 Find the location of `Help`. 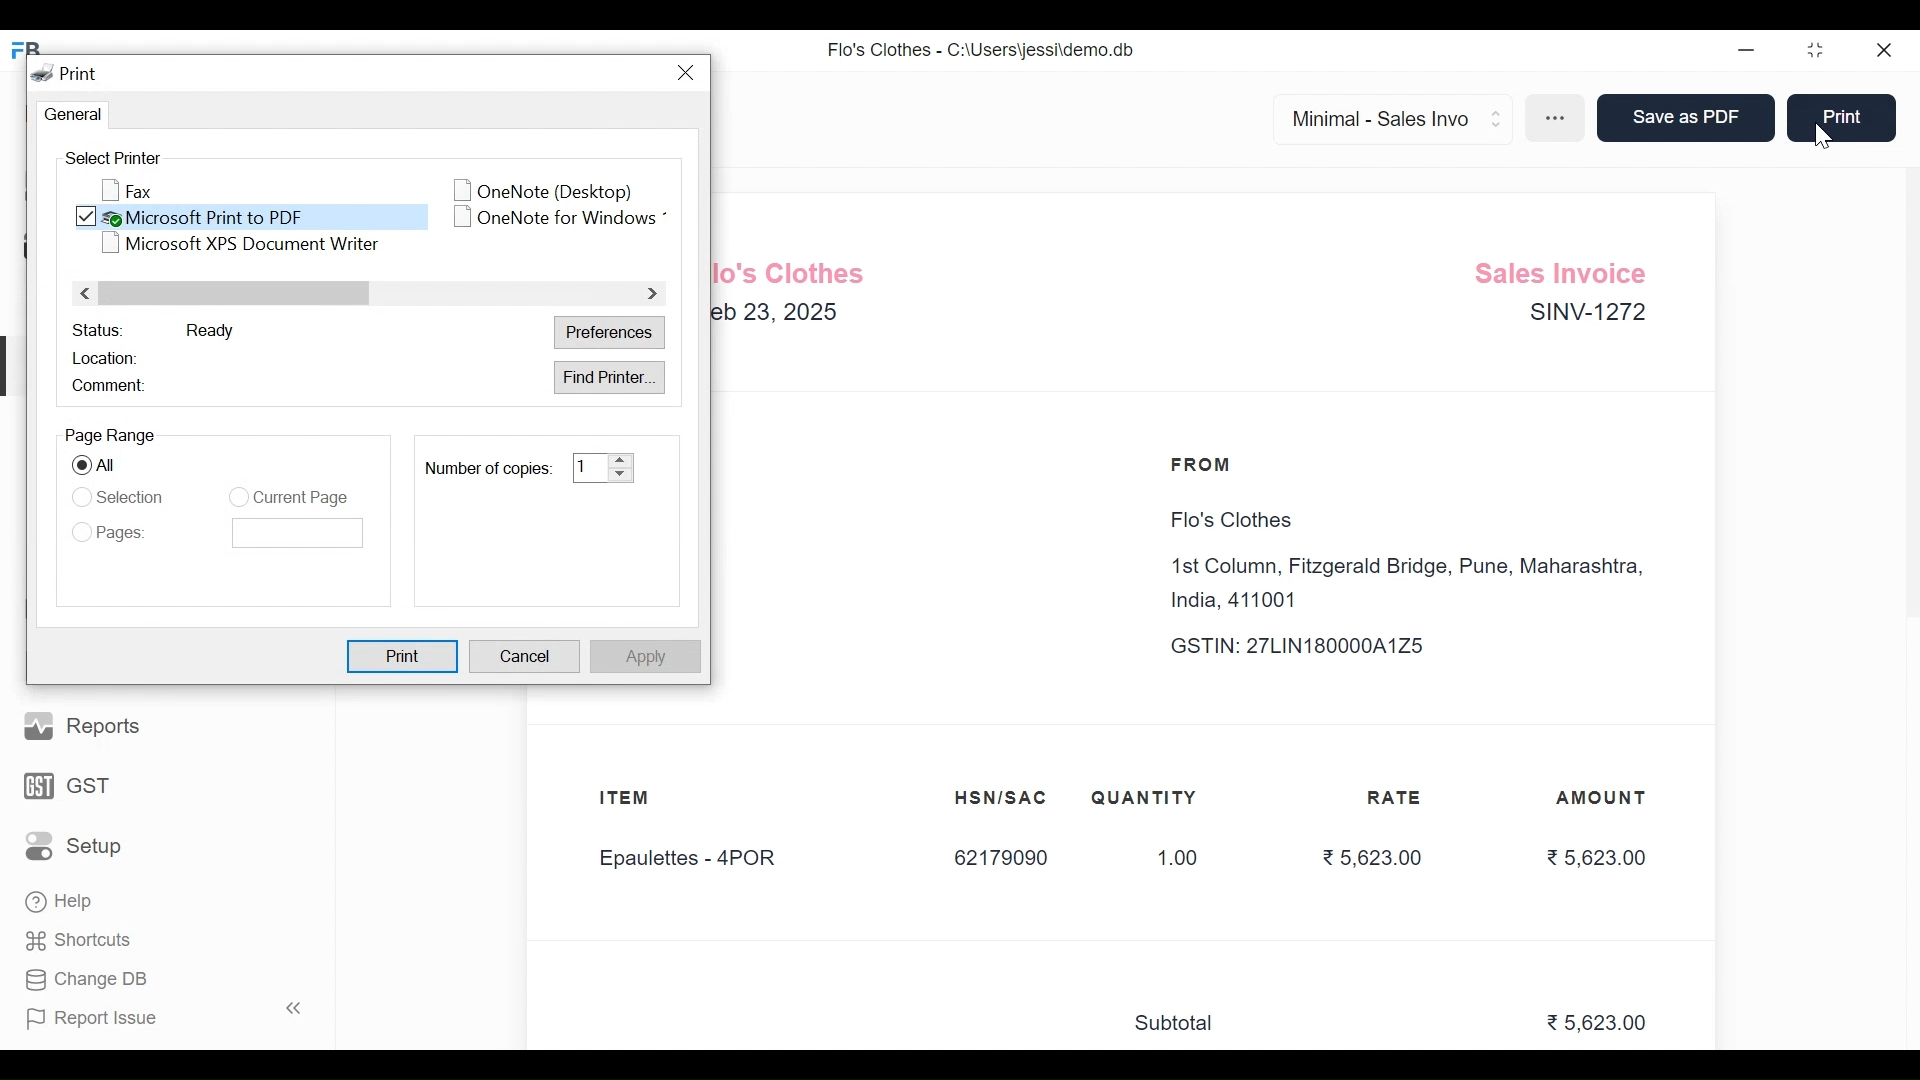

Help is located at coordinates (61, 904).